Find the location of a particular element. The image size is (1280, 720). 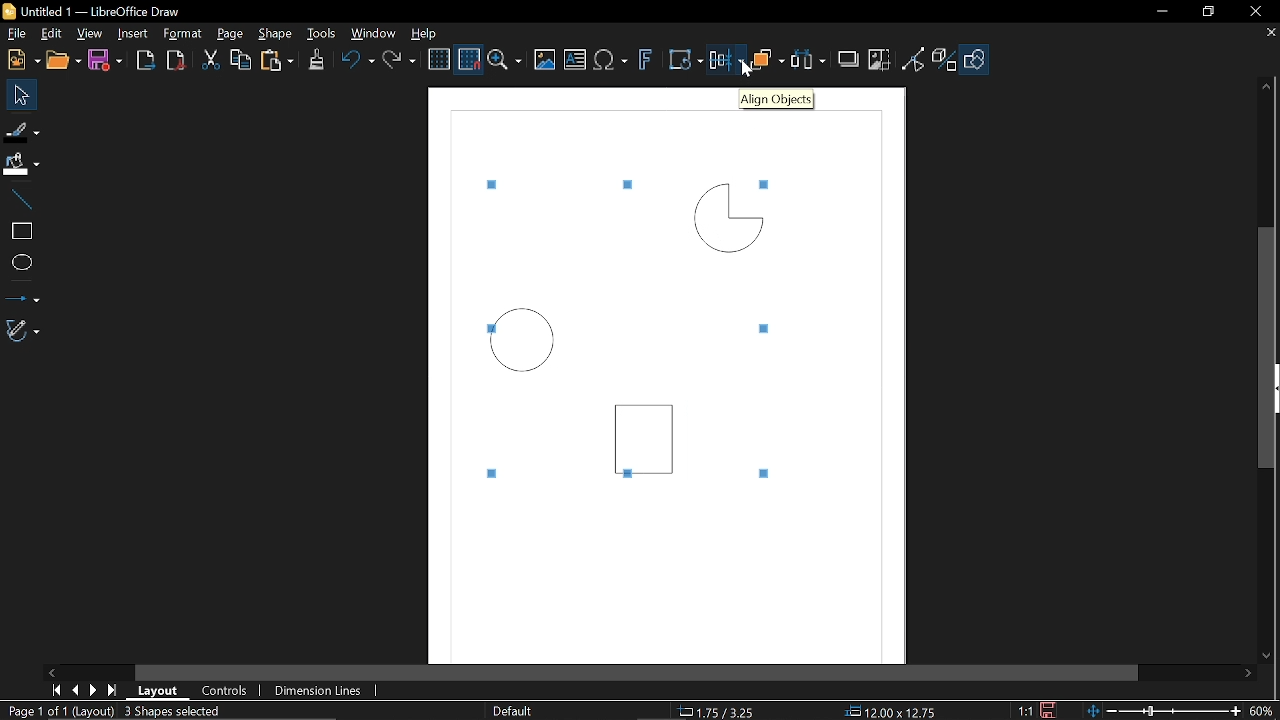

Tiny squares sound selected objects is located at coordinates (764, 475).